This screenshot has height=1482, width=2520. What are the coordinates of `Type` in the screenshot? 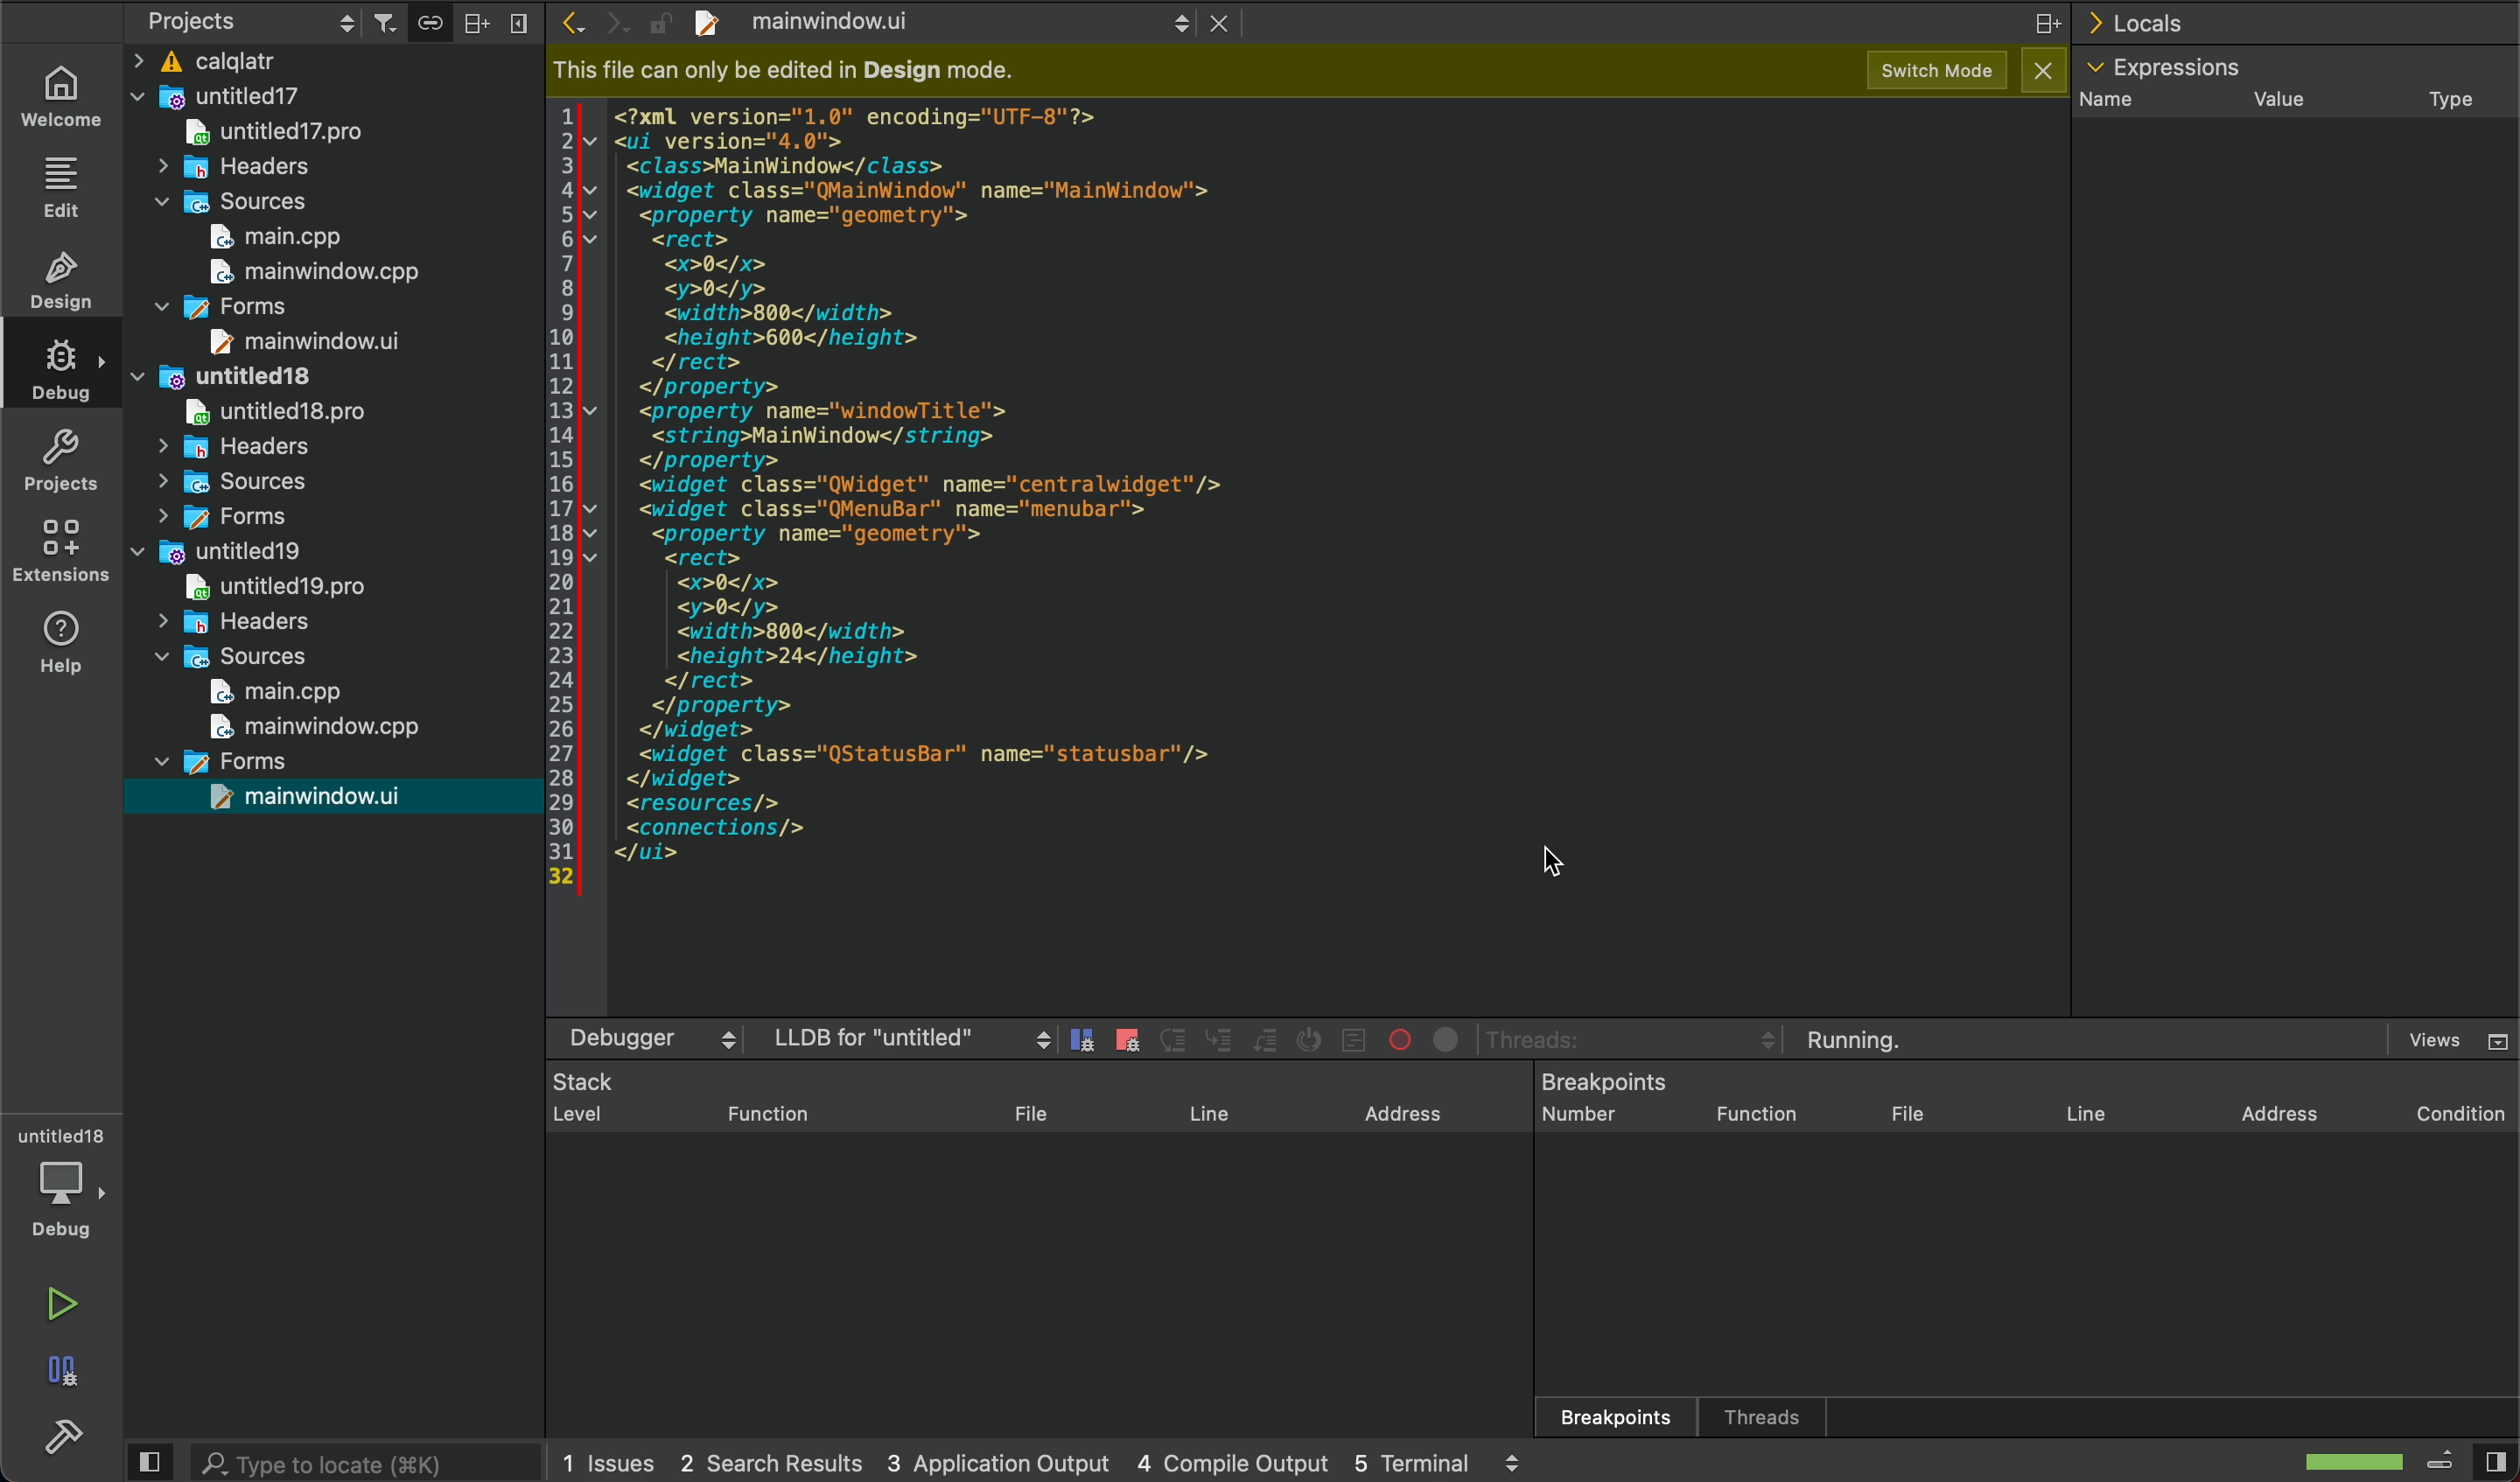 It's located at (2432, 96).